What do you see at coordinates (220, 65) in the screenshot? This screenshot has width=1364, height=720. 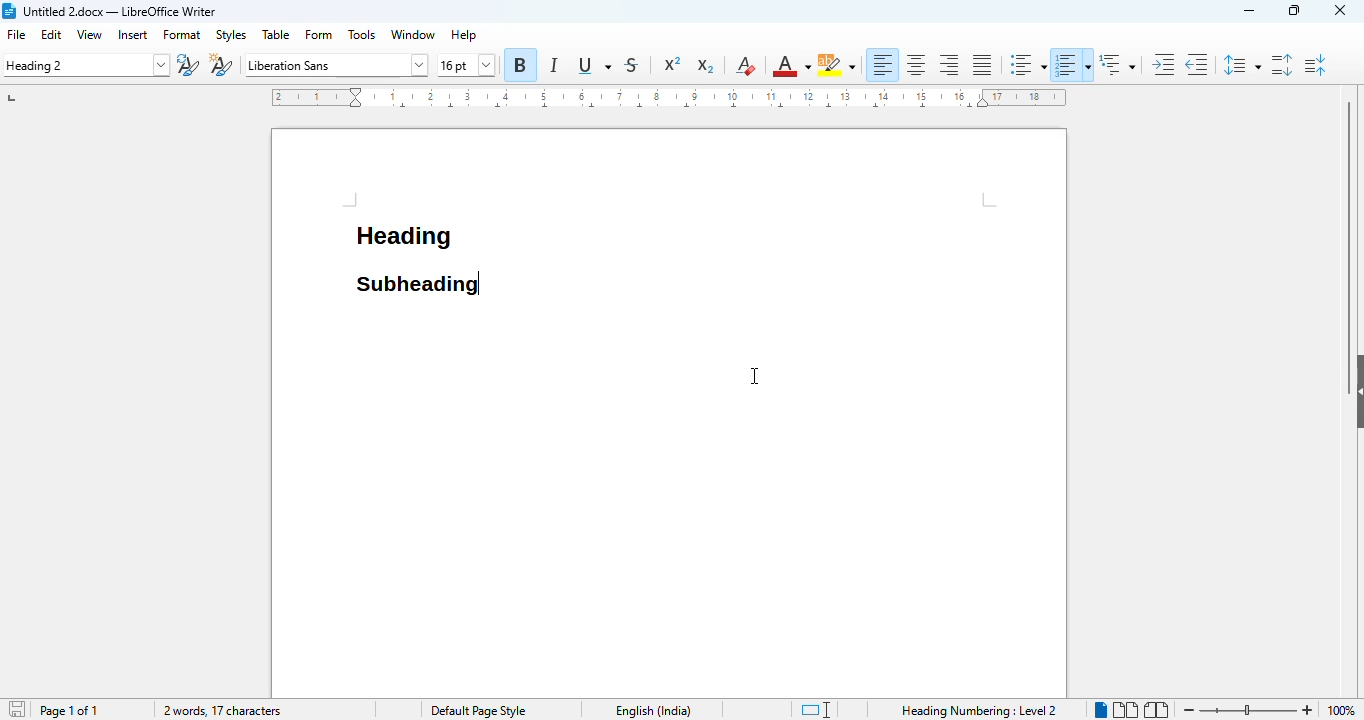 I see `new style from selection` at bounding box center [220, 65].